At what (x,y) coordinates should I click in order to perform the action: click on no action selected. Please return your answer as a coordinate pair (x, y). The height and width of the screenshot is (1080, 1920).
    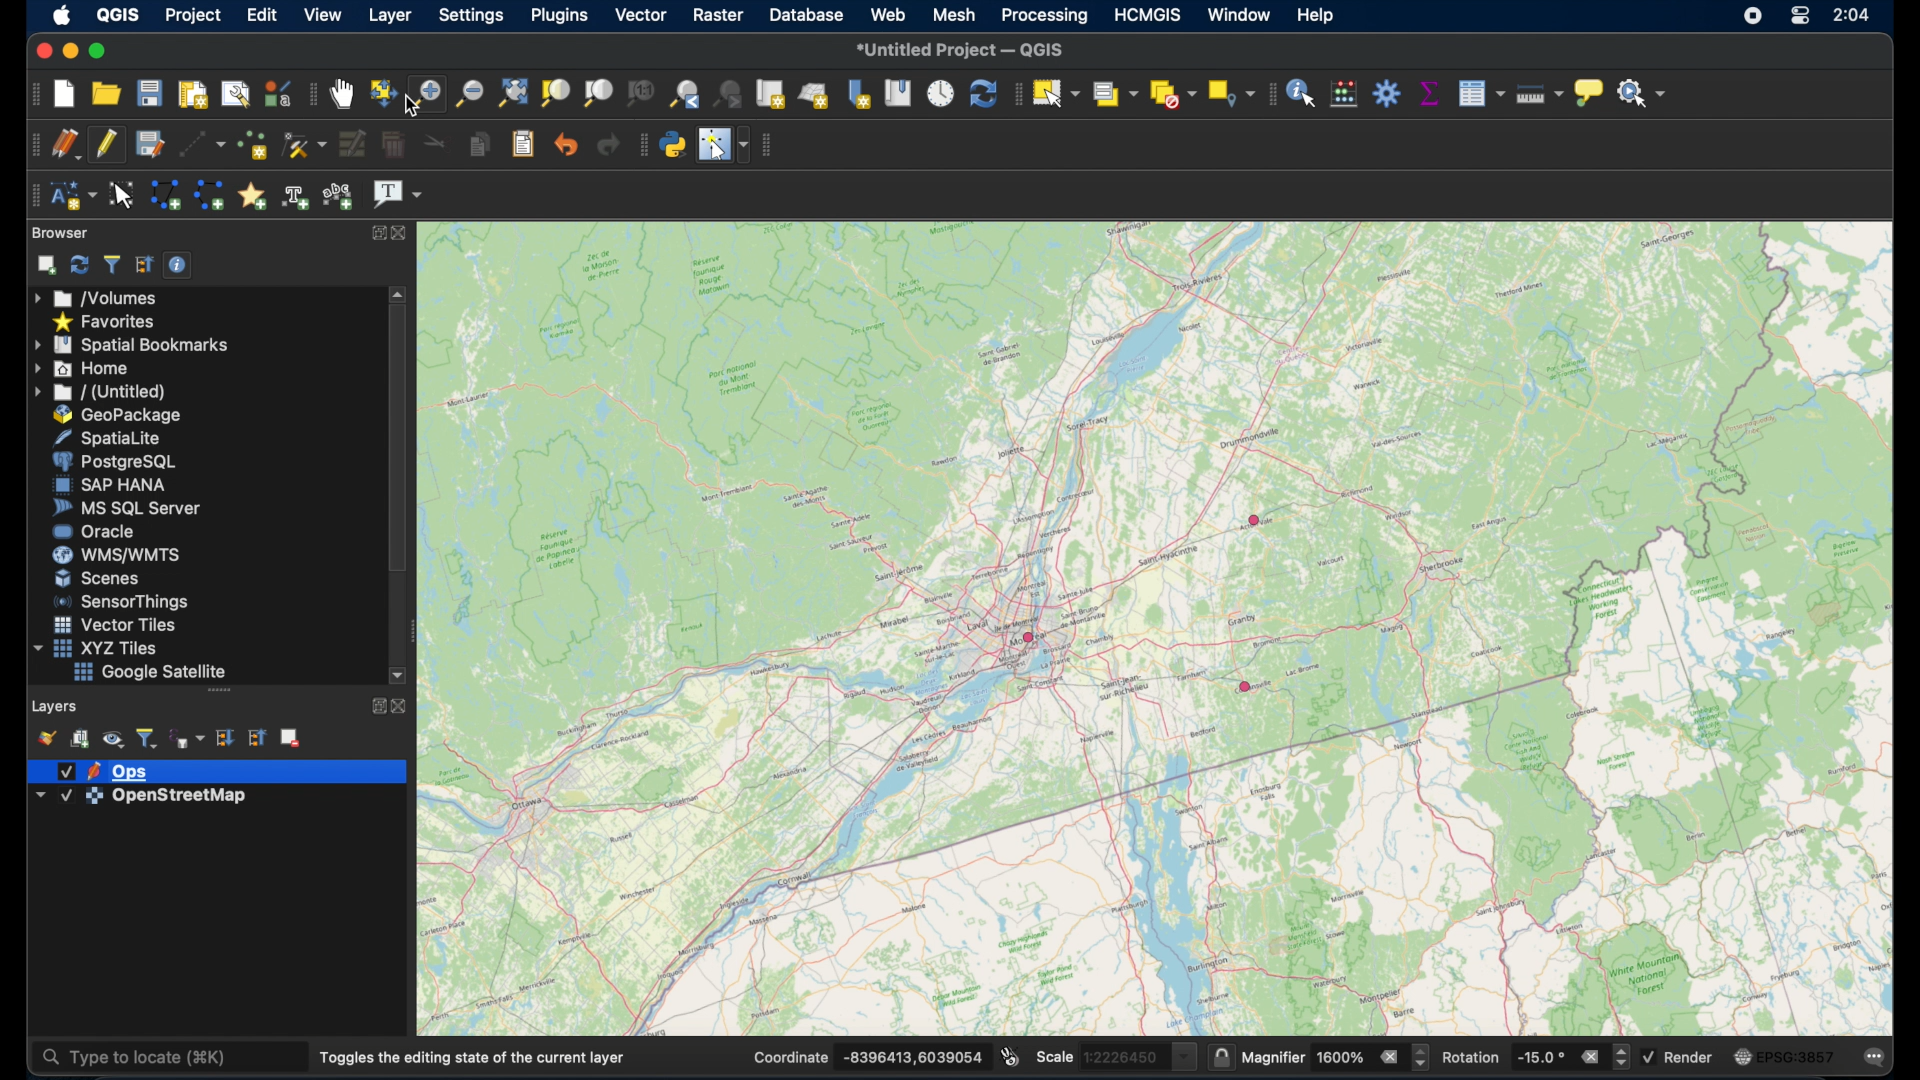
    Looking at the image, I should click on (1645, 96).